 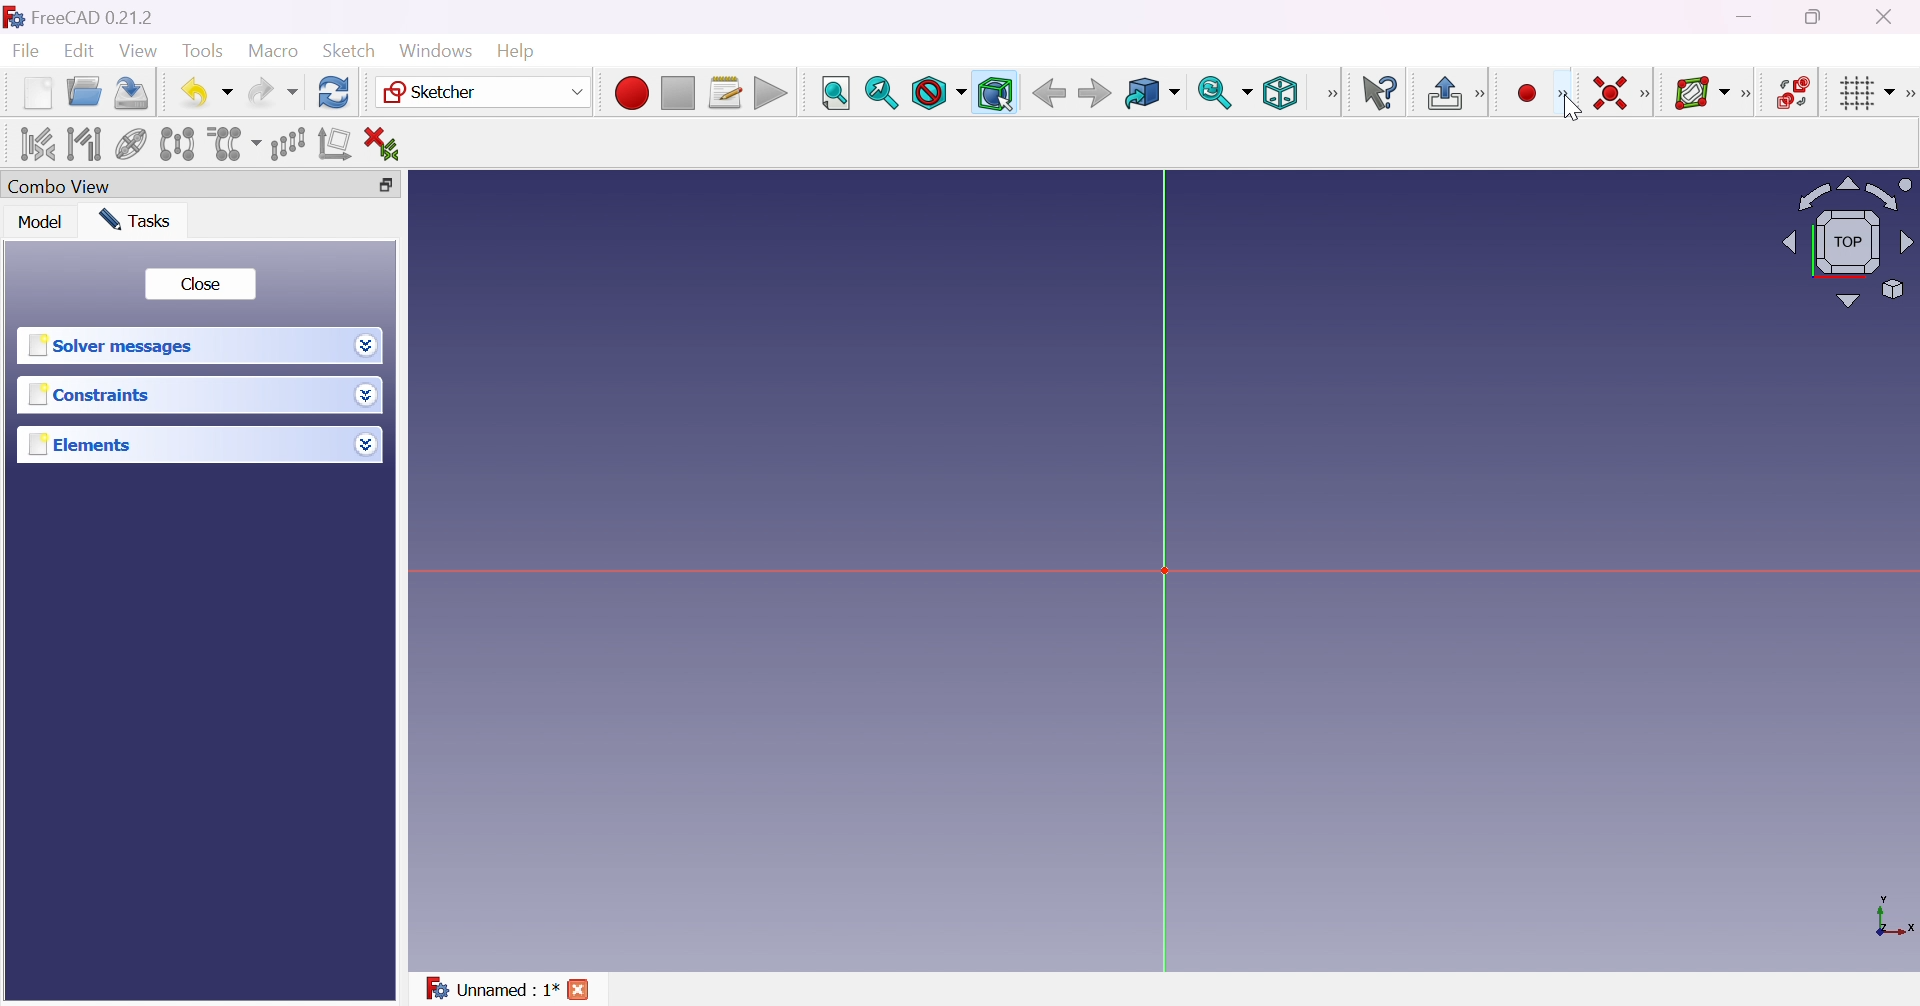 What do you see at coordinates (139, 51) in the screenshot?
I see `View` at bounding box center [139, 51].